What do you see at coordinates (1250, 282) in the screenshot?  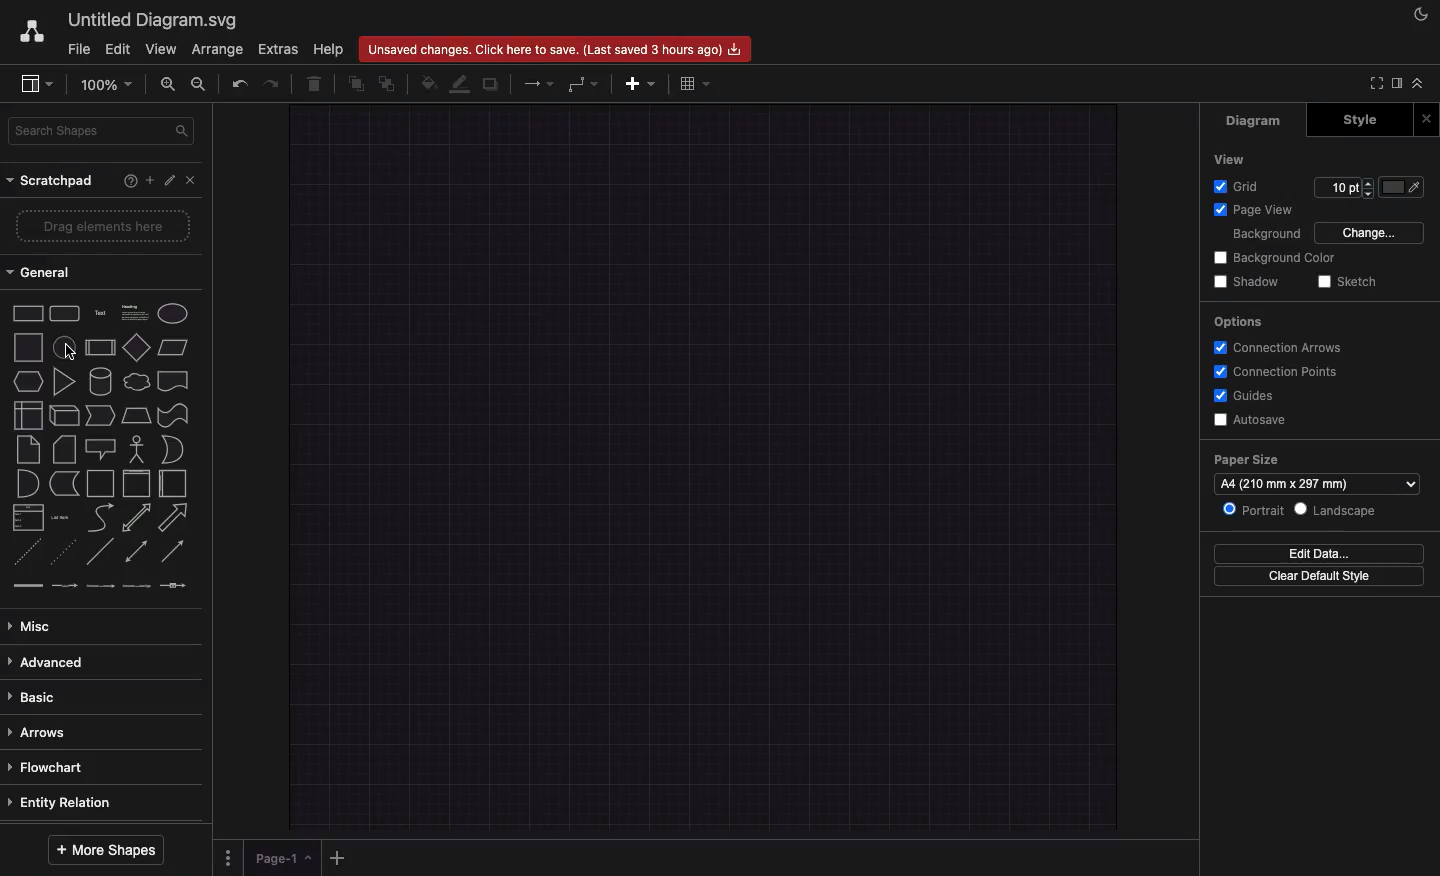 I see `Shadow` at bounding box center [1250, 282].